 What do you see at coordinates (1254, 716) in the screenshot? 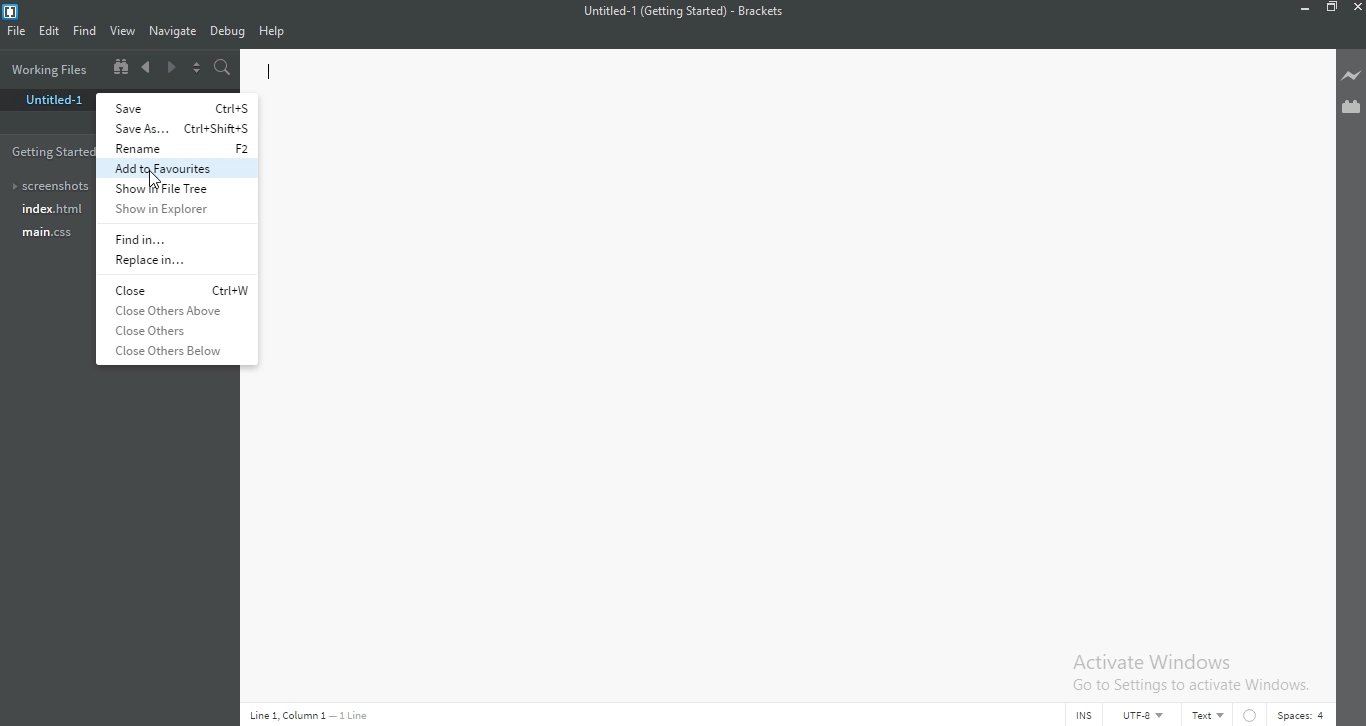
I see `No linter available` at bounding box center [1254, 716].